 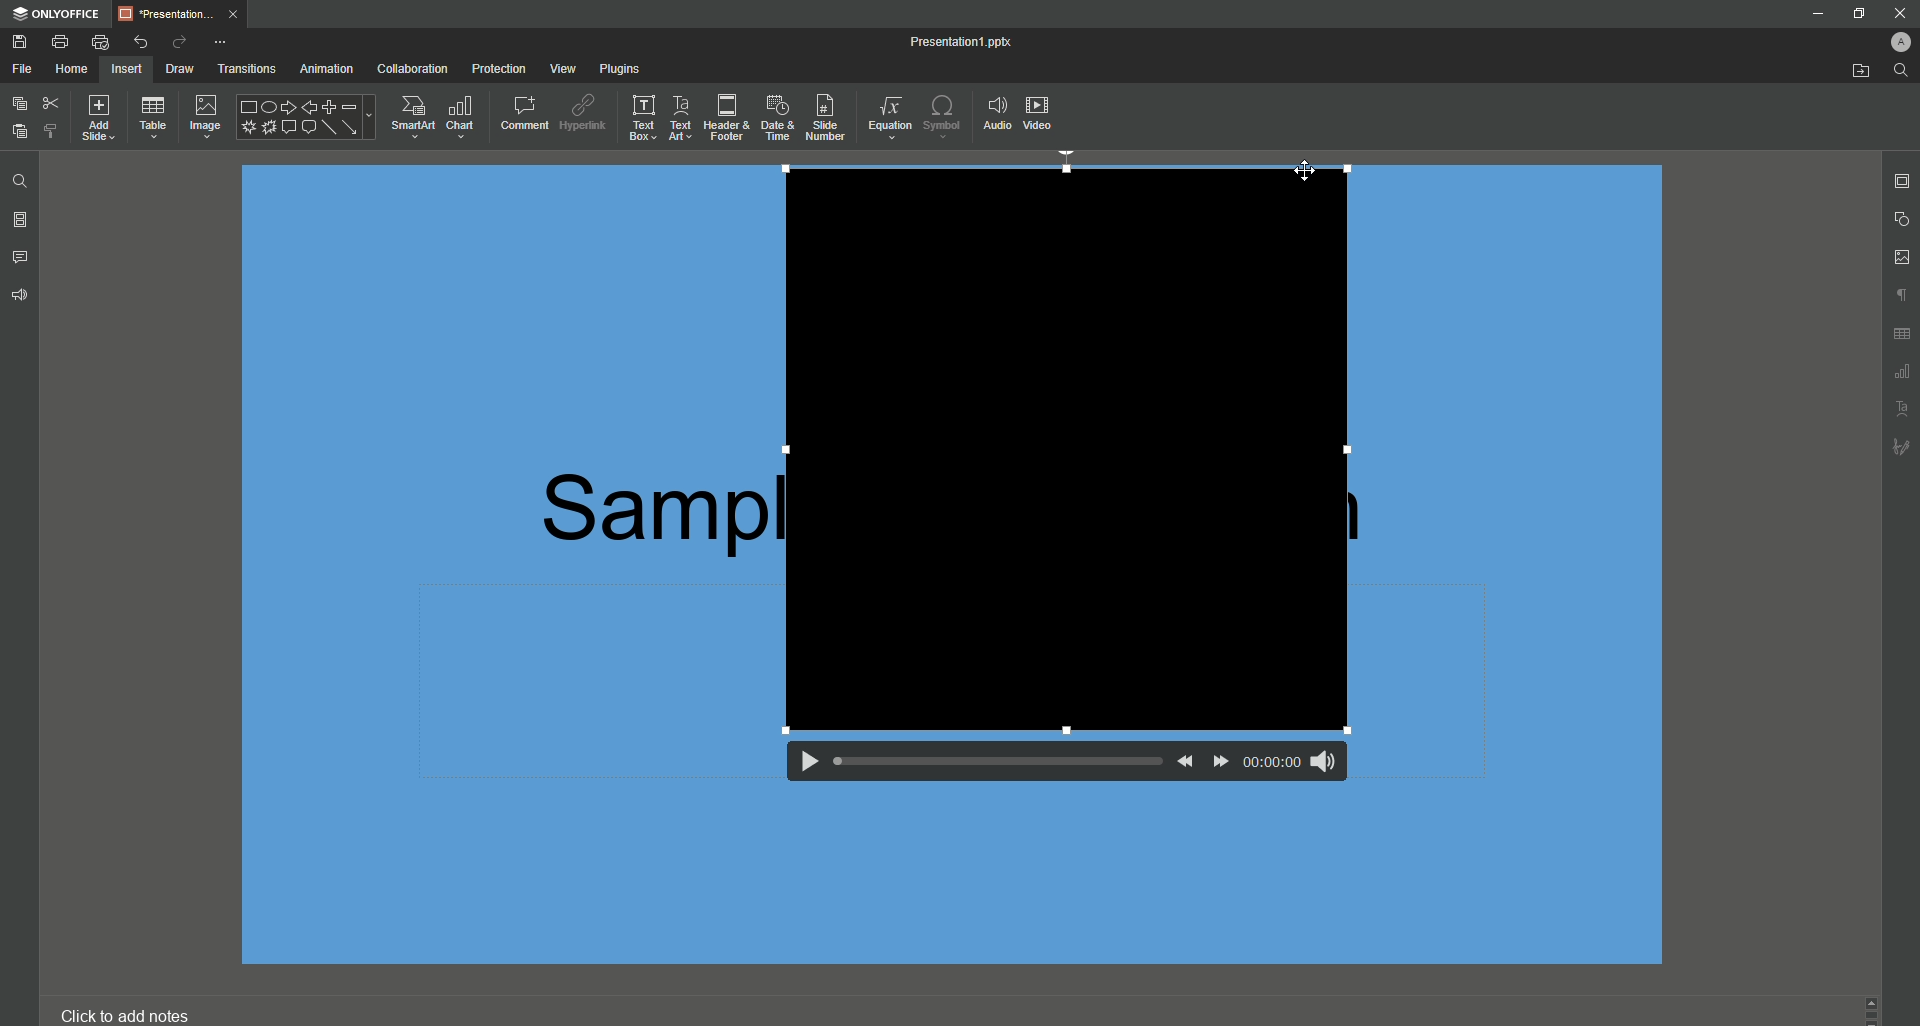 What do you see at coordinates (203, 118) in the screenshot?
I see `Image` at bounding box center [203, 118].